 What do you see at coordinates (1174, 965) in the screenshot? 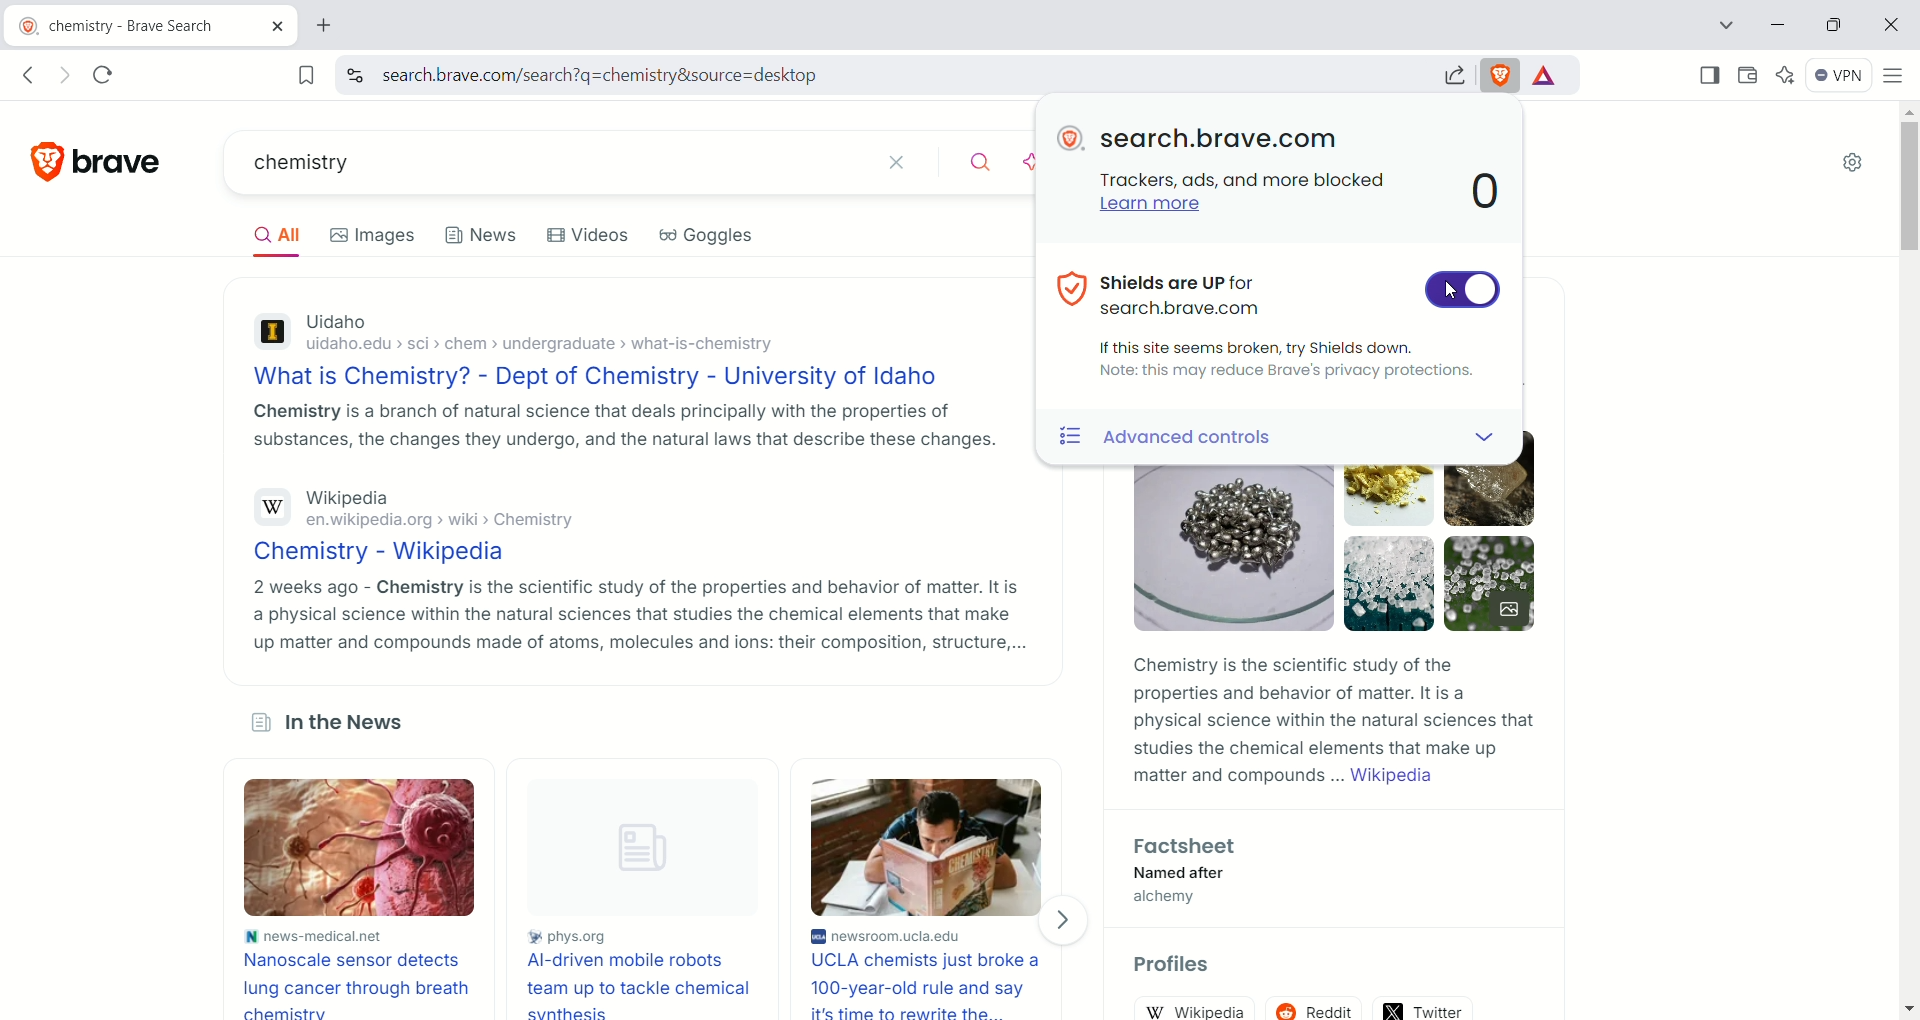
I see `Profiles` at bounding box center [1174, 965].